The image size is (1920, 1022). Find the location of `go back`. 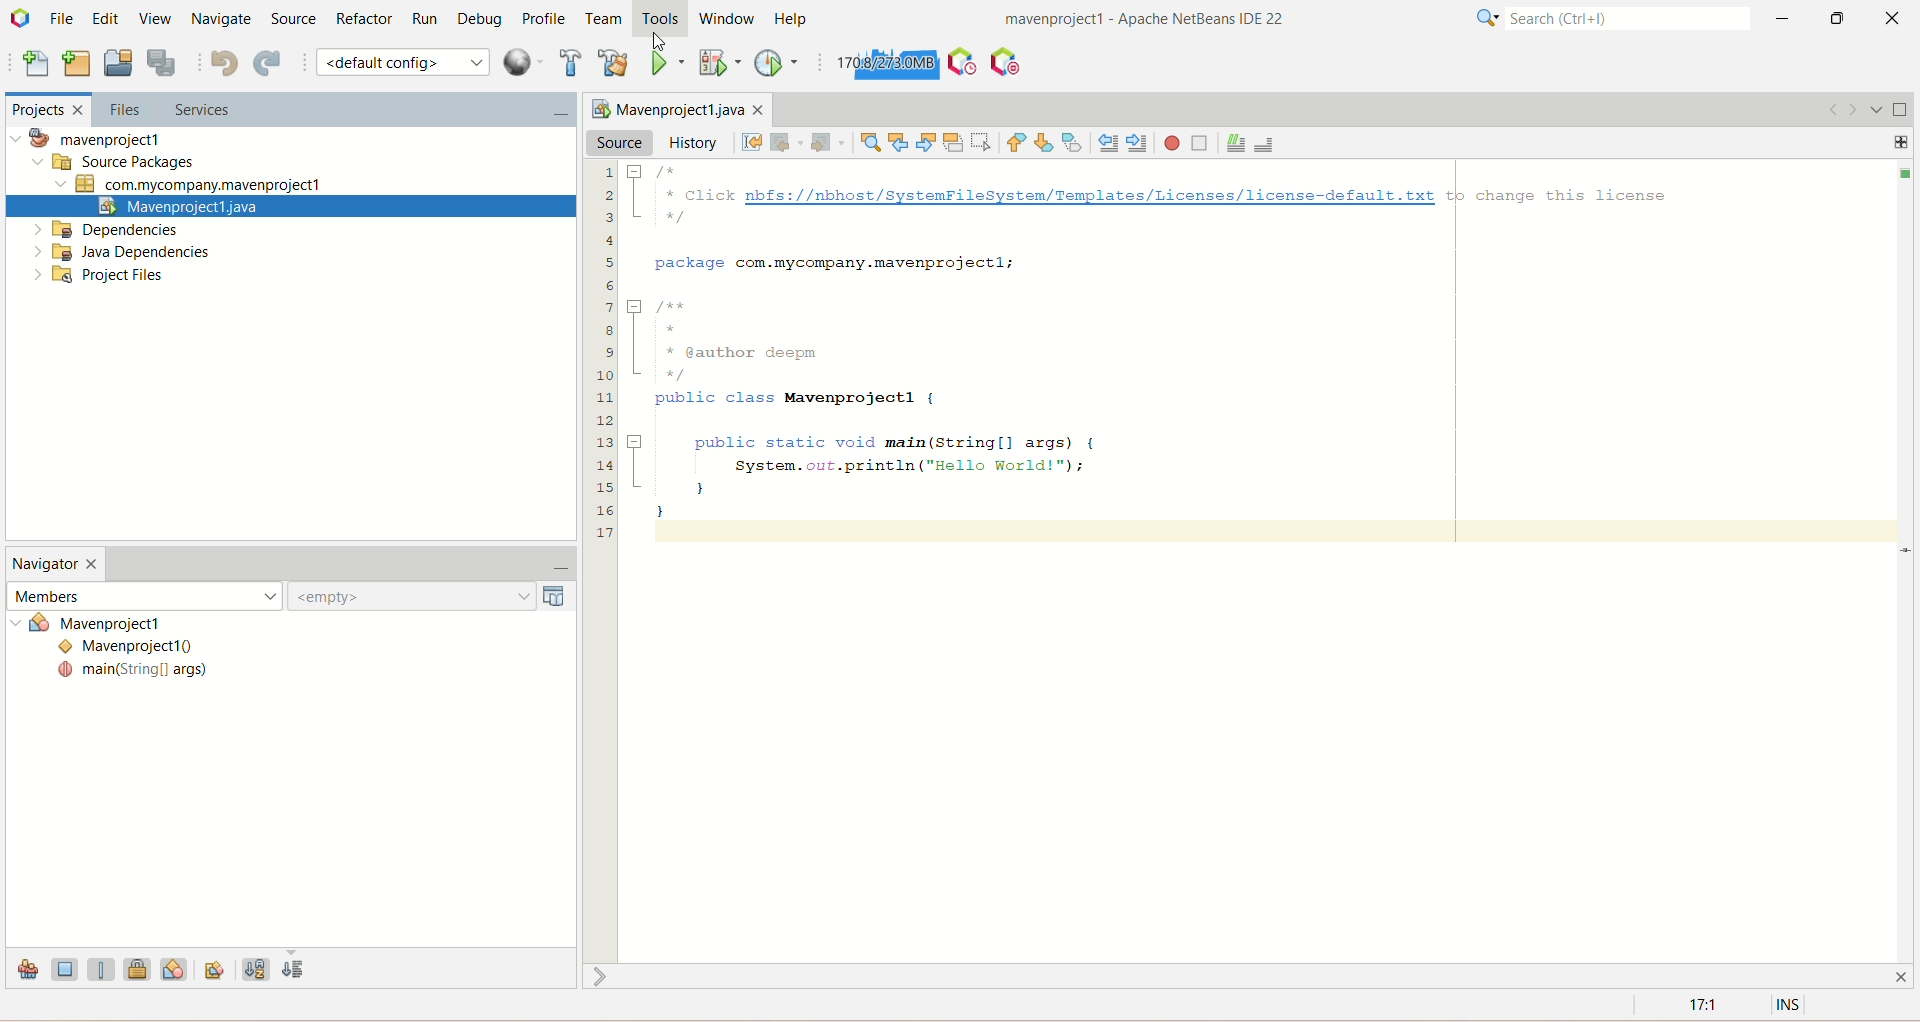

go back is located at coordinates (1827, 109).